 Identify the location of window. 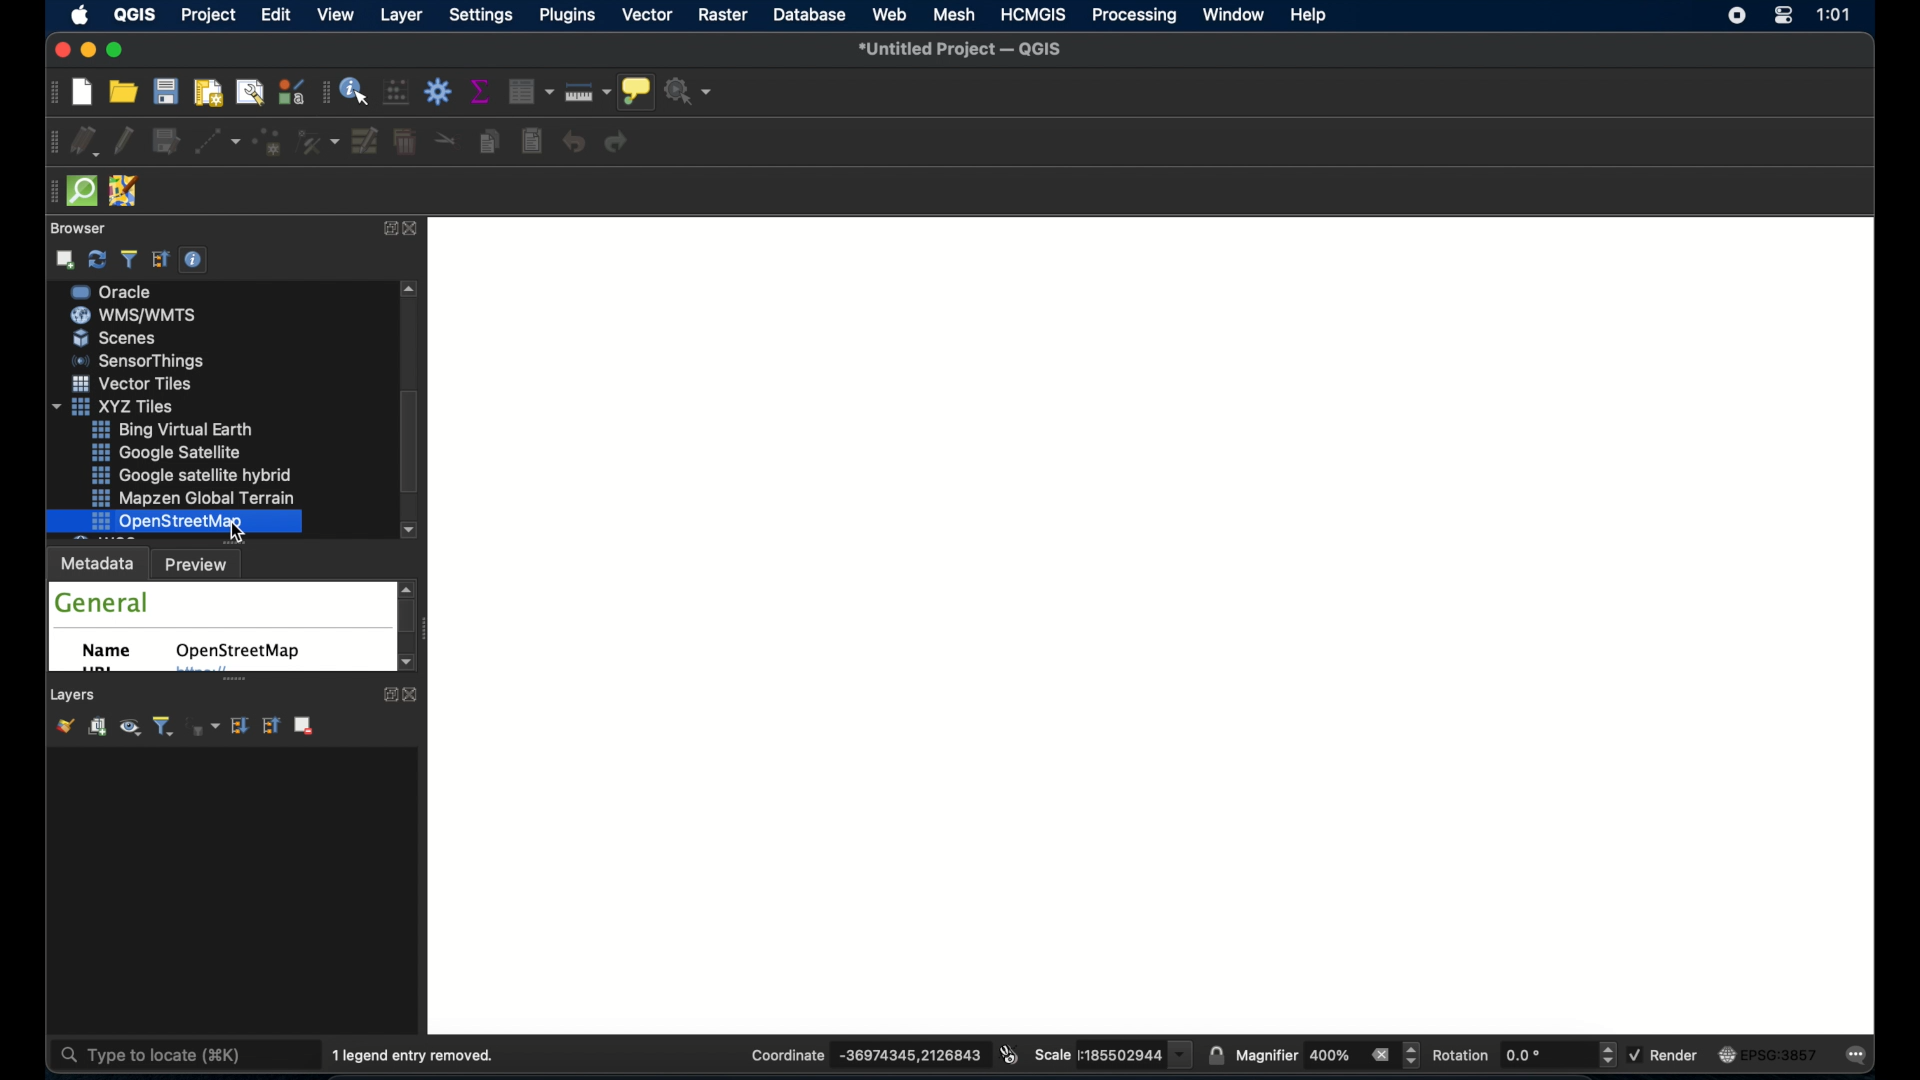
(1231, 15).